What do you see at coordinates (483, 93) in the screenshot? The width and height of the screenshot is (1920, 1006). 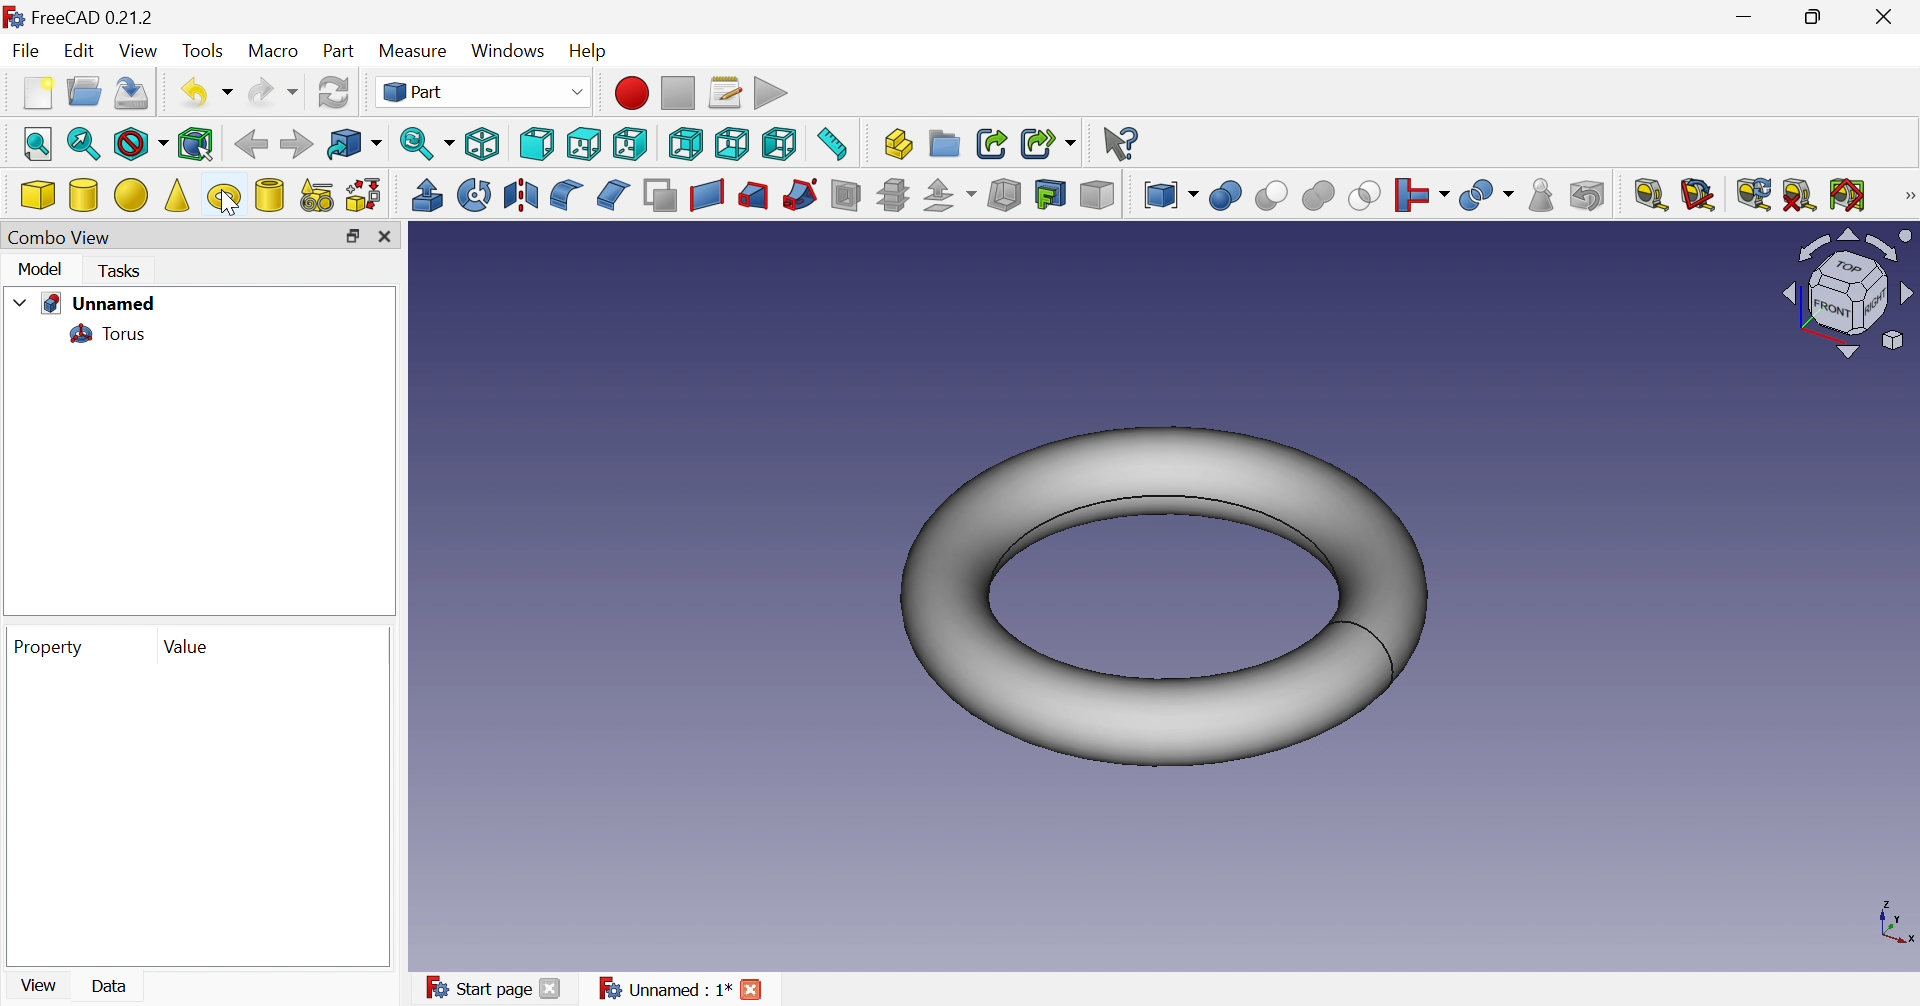 I see `Part` at bounding box center [483, 93].